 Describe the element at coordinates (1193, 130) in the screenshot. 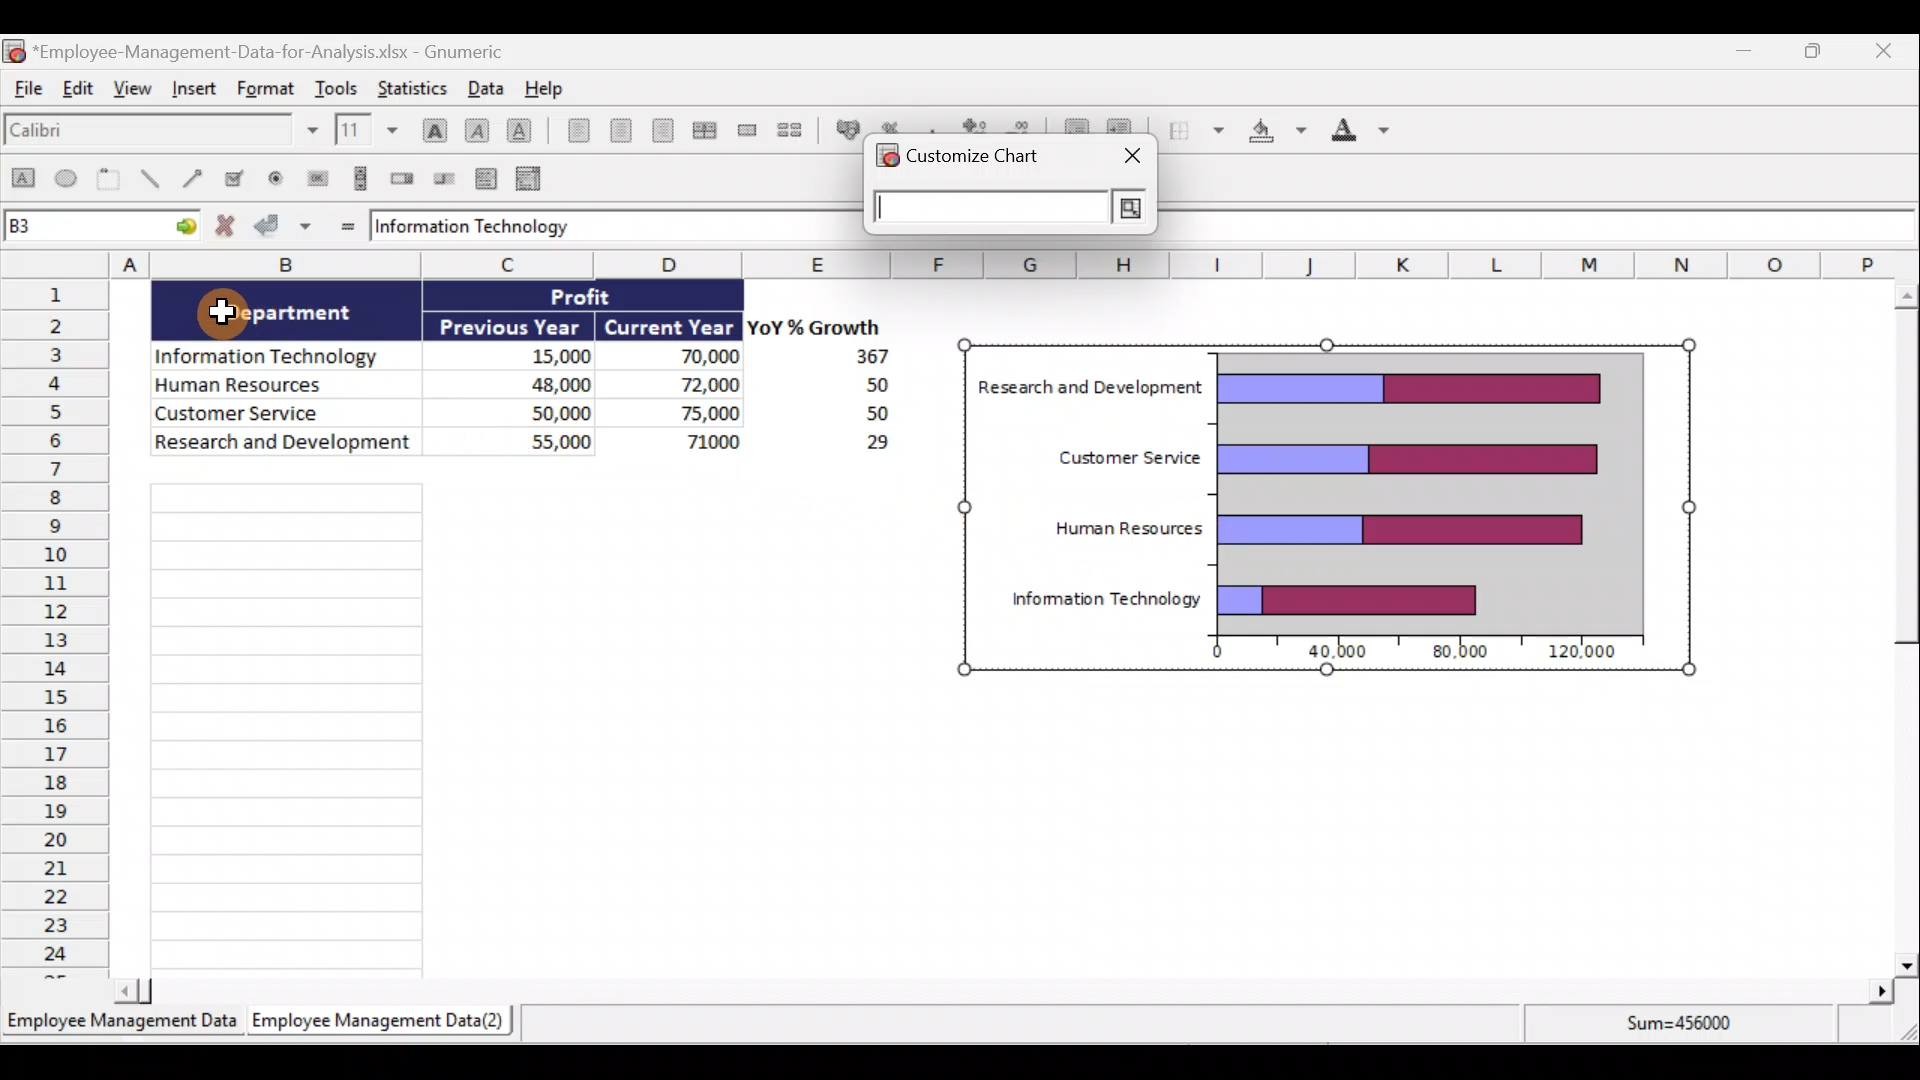

I see `Borders` at that location.